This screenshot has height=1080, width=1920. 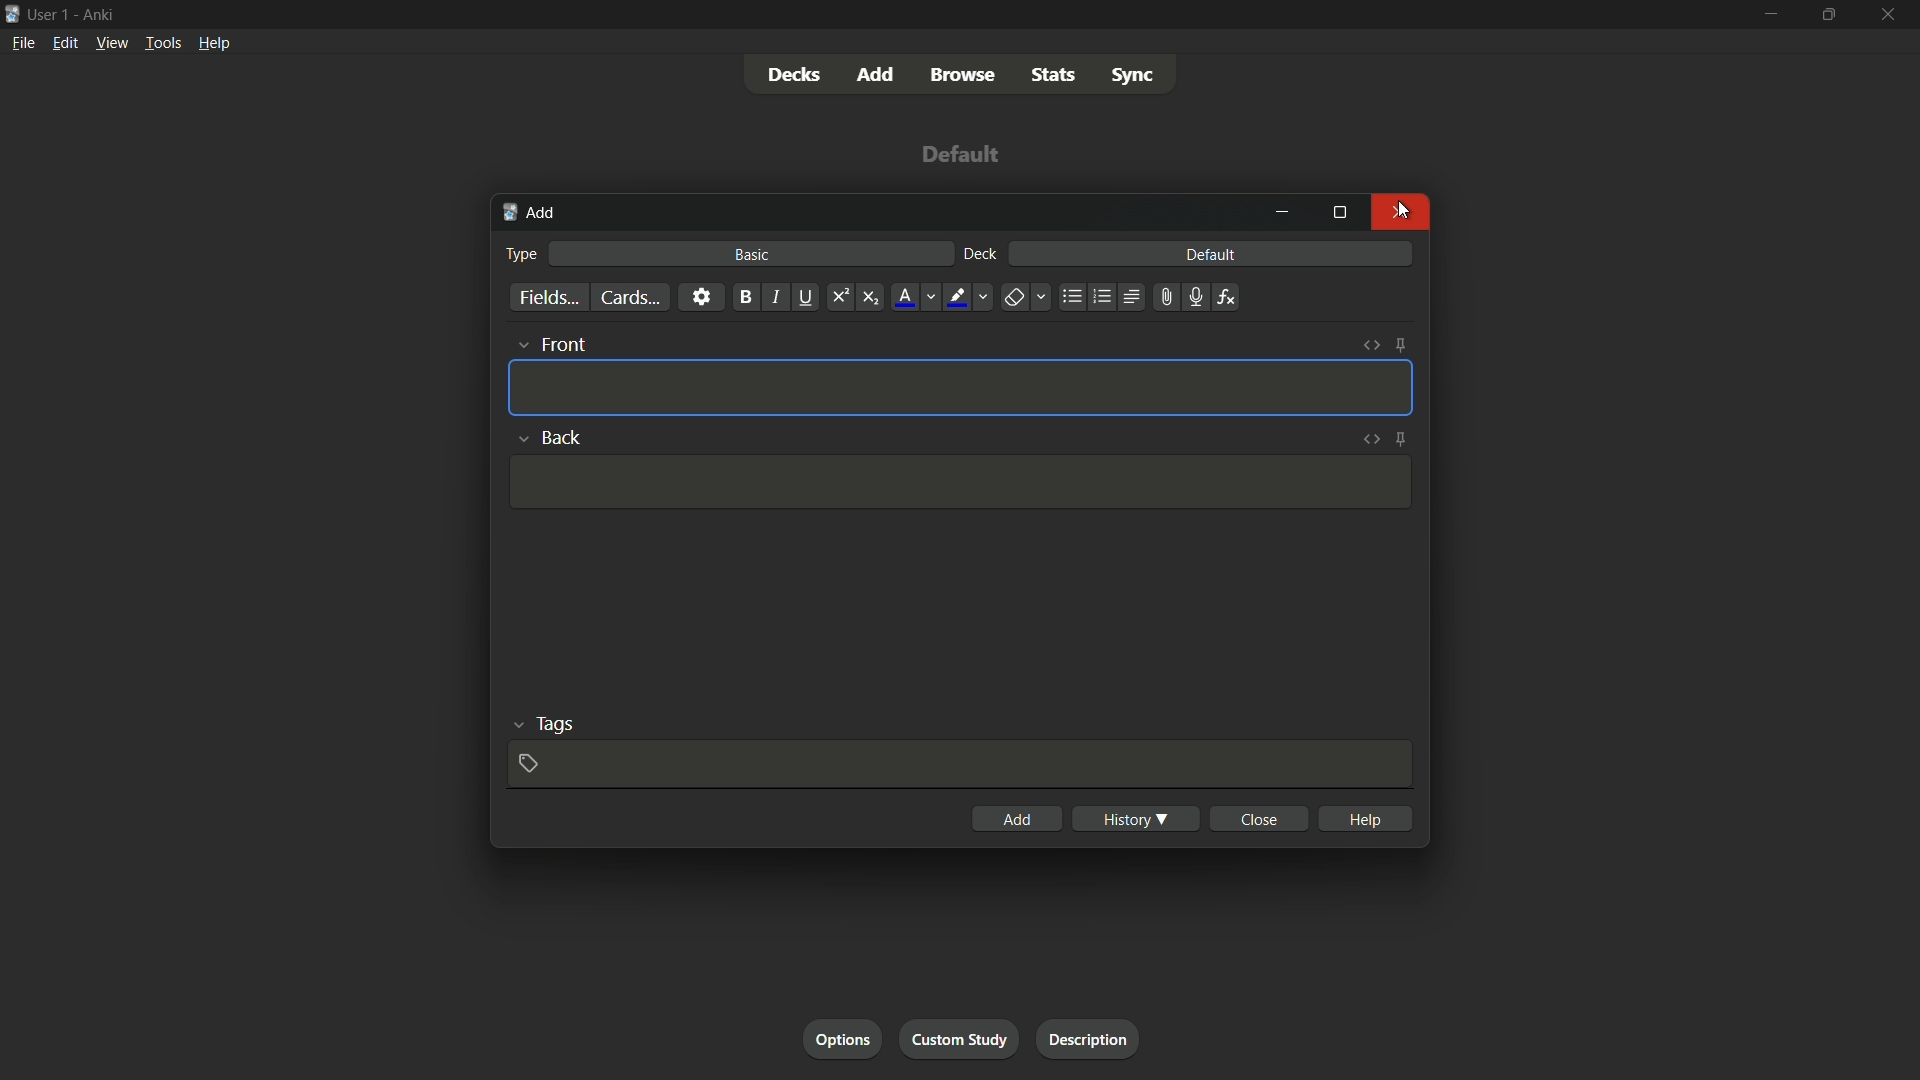 What do you see at coordinates (1211, 255) in the screenshot?
I see `default` at bounding box center [1211, 255].